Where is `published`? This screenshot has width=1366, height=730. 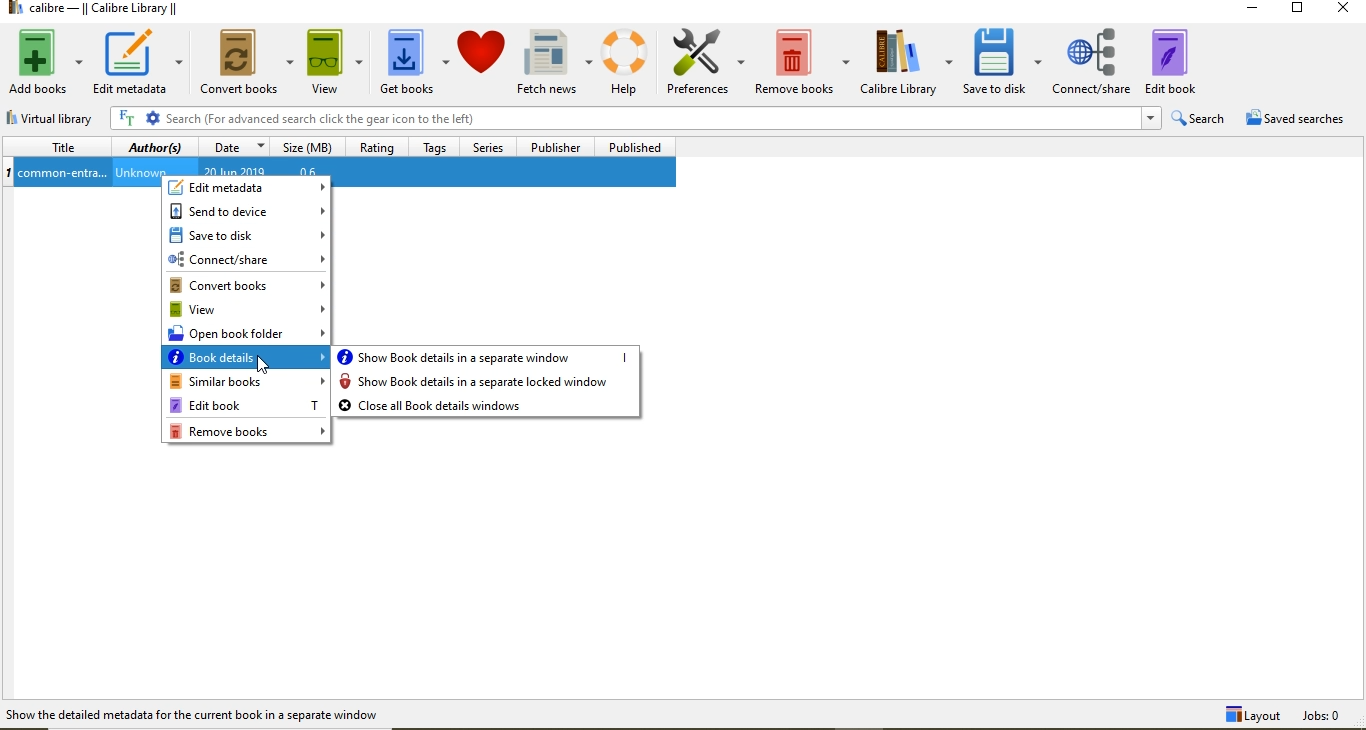
published is located at coordinates (634, 148).